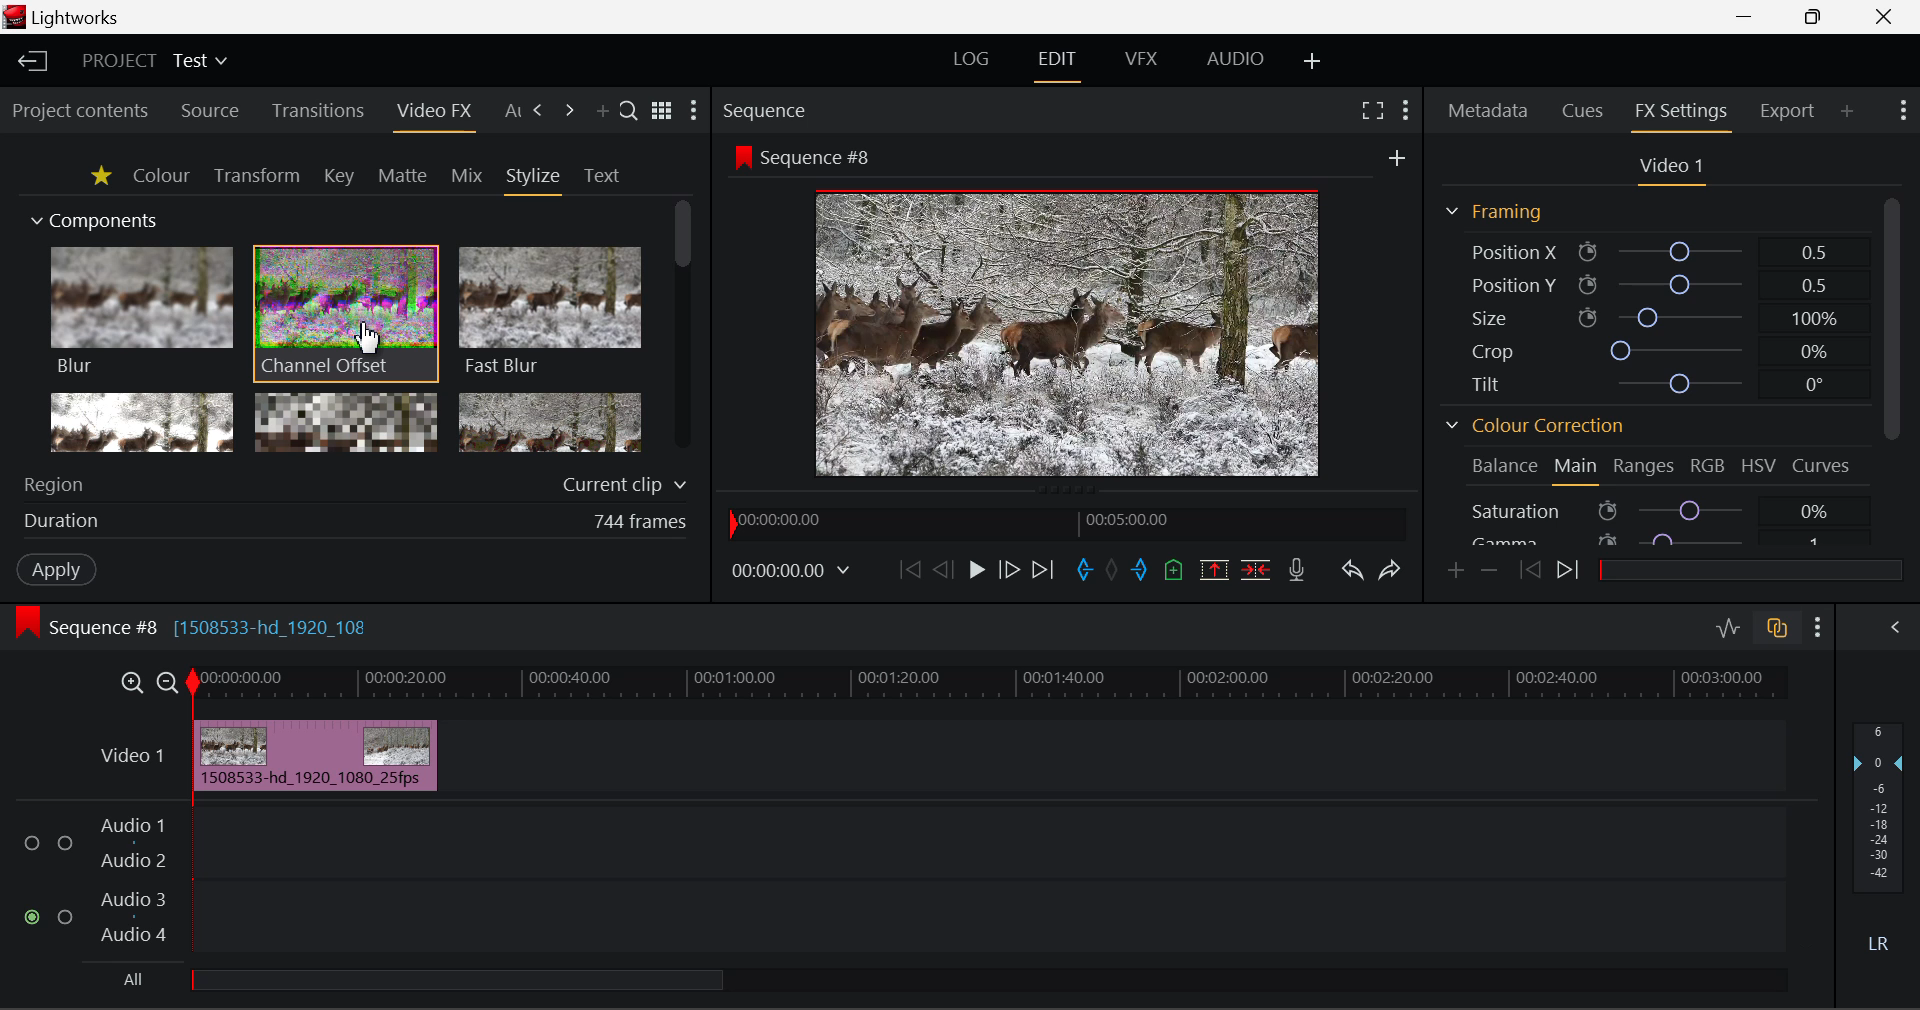 Image resolution: width=1920 pixels, height=1010 pixels. I want to click on Export, so click(1788, 111).